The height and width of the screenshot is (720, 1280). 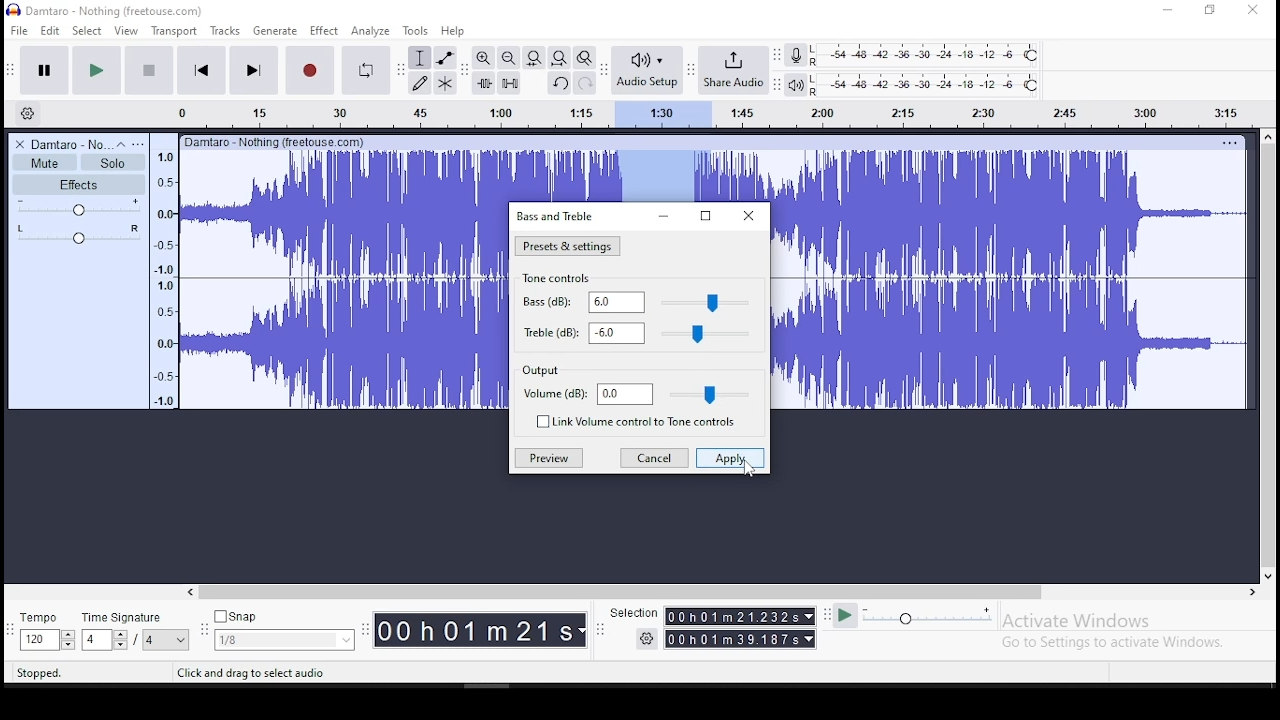 I want to click on , so click(x=164, y=279).